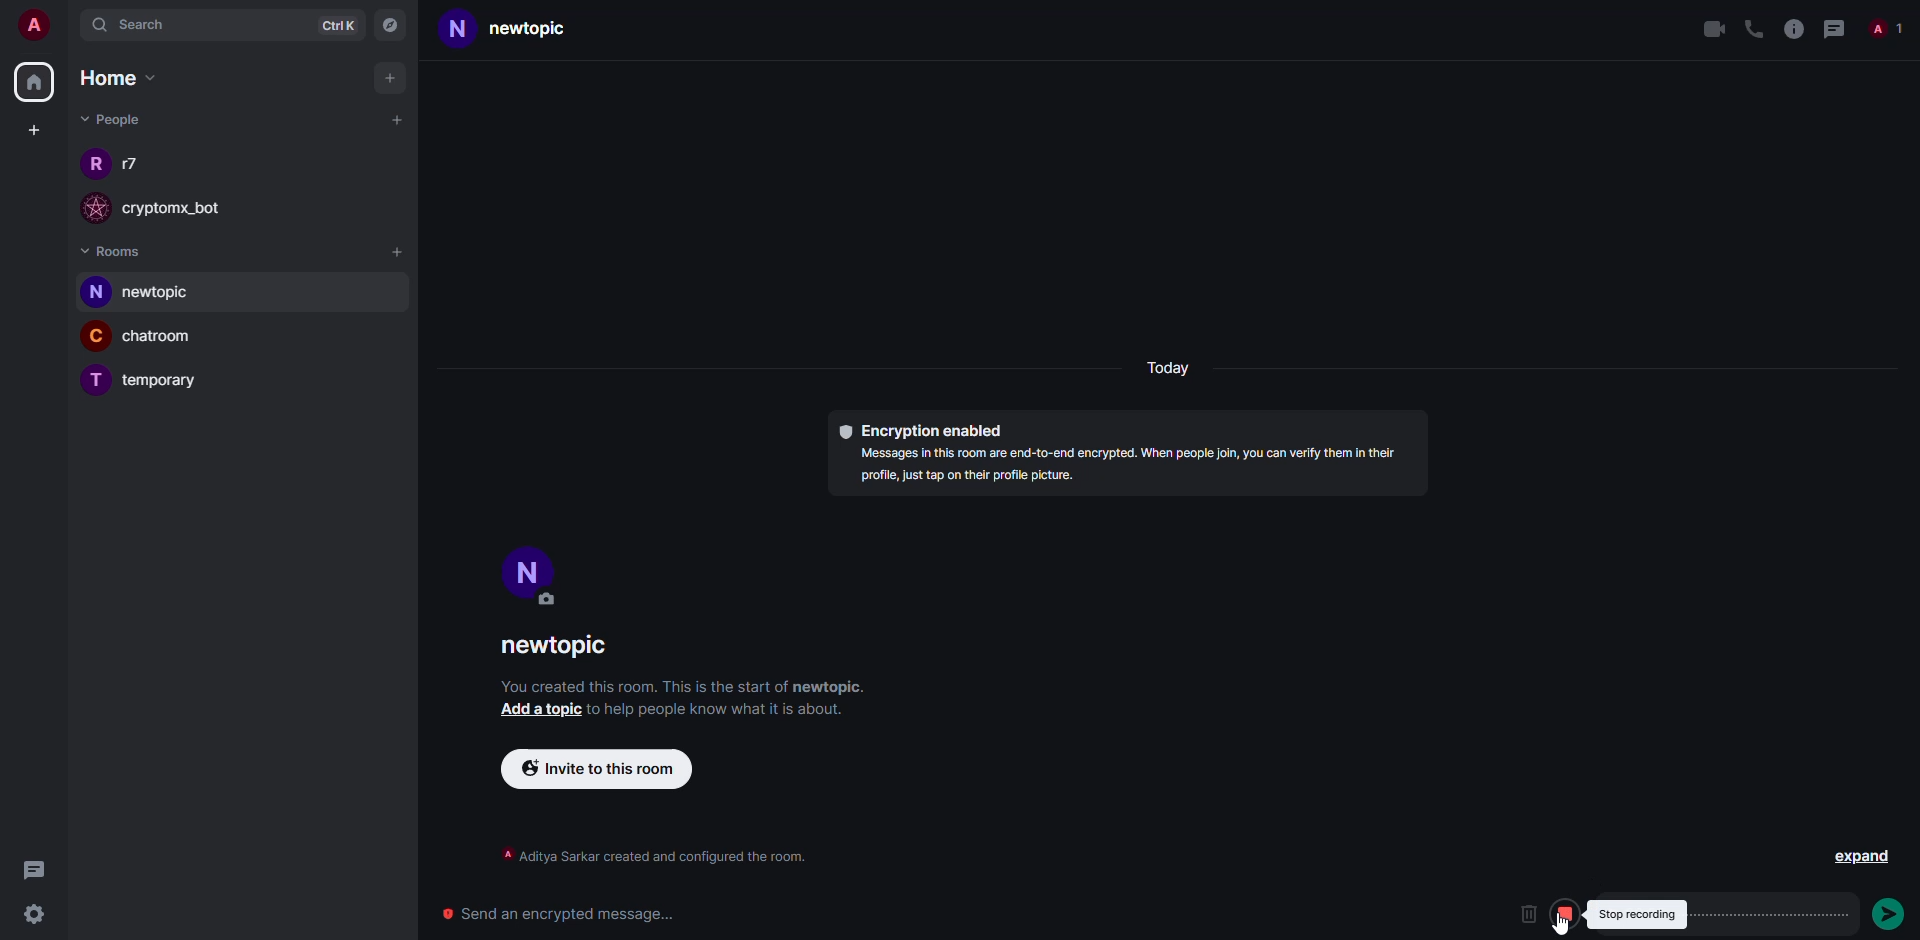 Image resolution: width=1920 pixels, height=940 pixels. Describe the element at coordinates (133, 164) in the screenshot. I see `people` at that location.